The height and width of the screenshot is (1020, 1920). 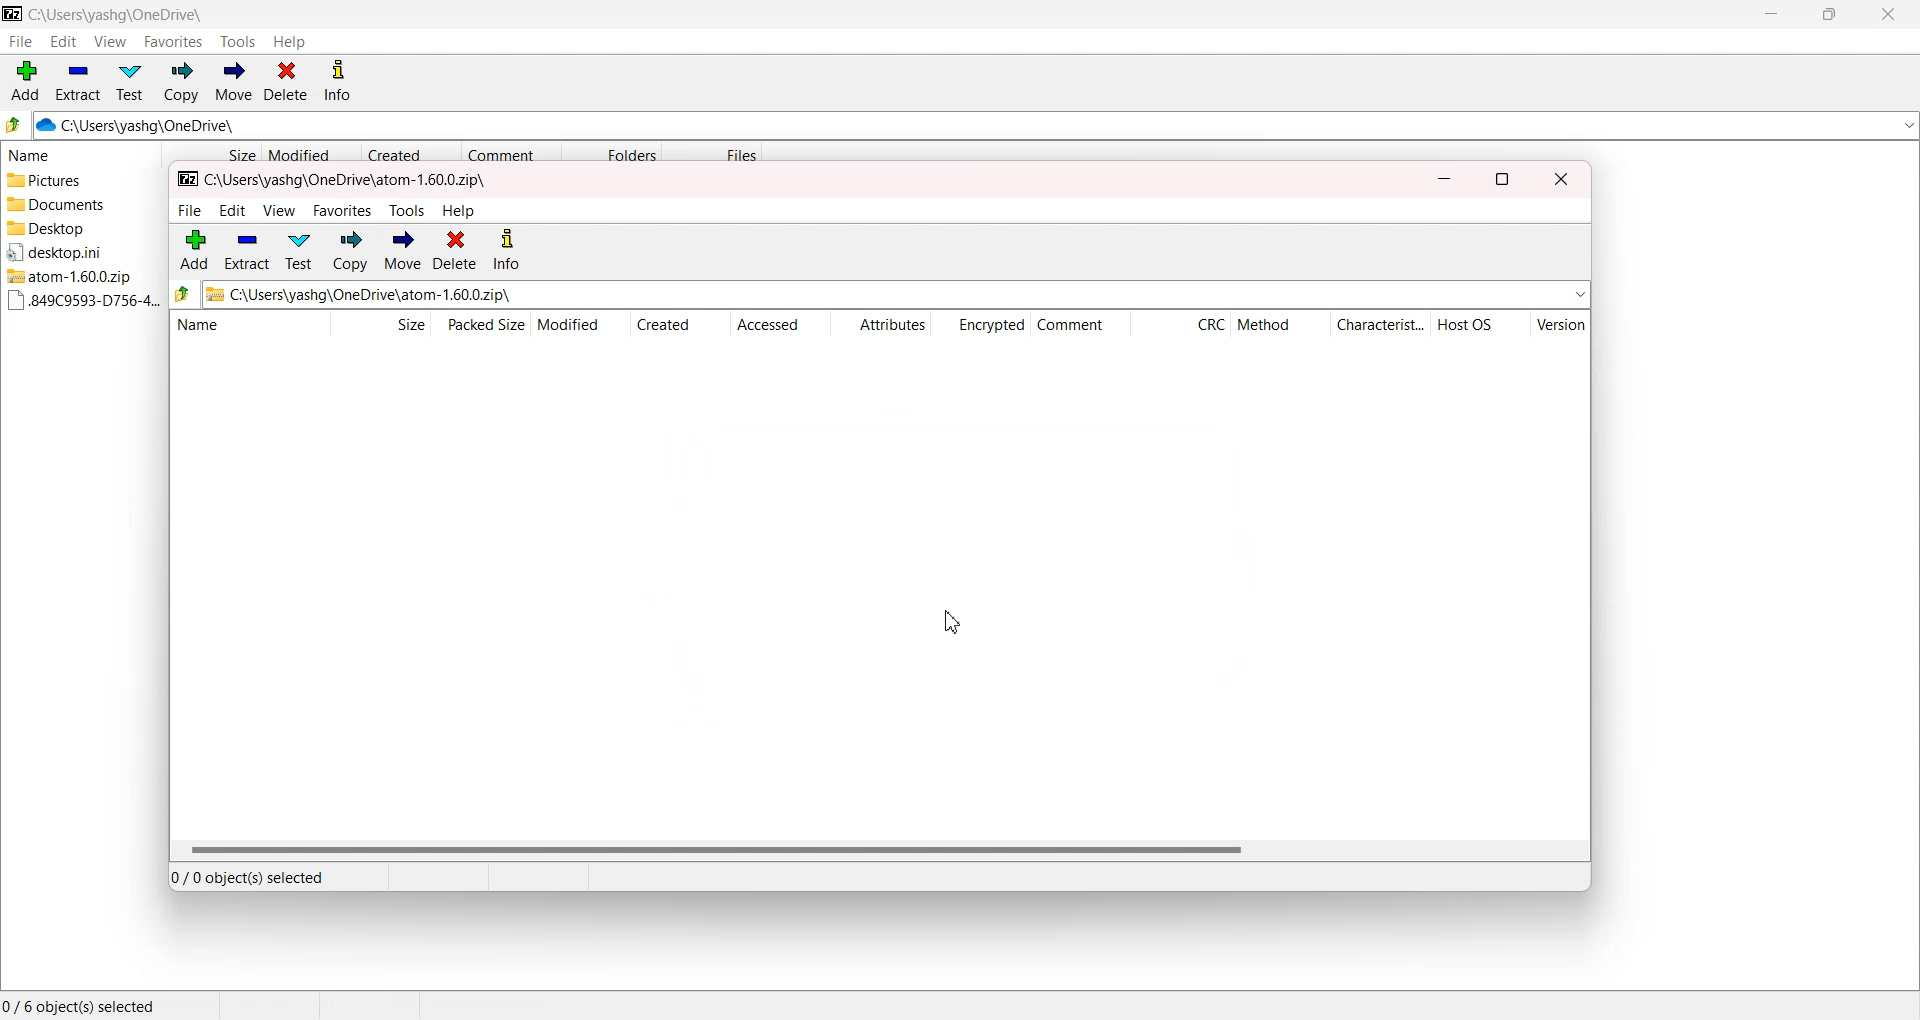 What do you see at coordinates (165, 126) in the screenshot?
I see `C:\Users\yashg\OneDrive\` at bounding box center [165, 126].